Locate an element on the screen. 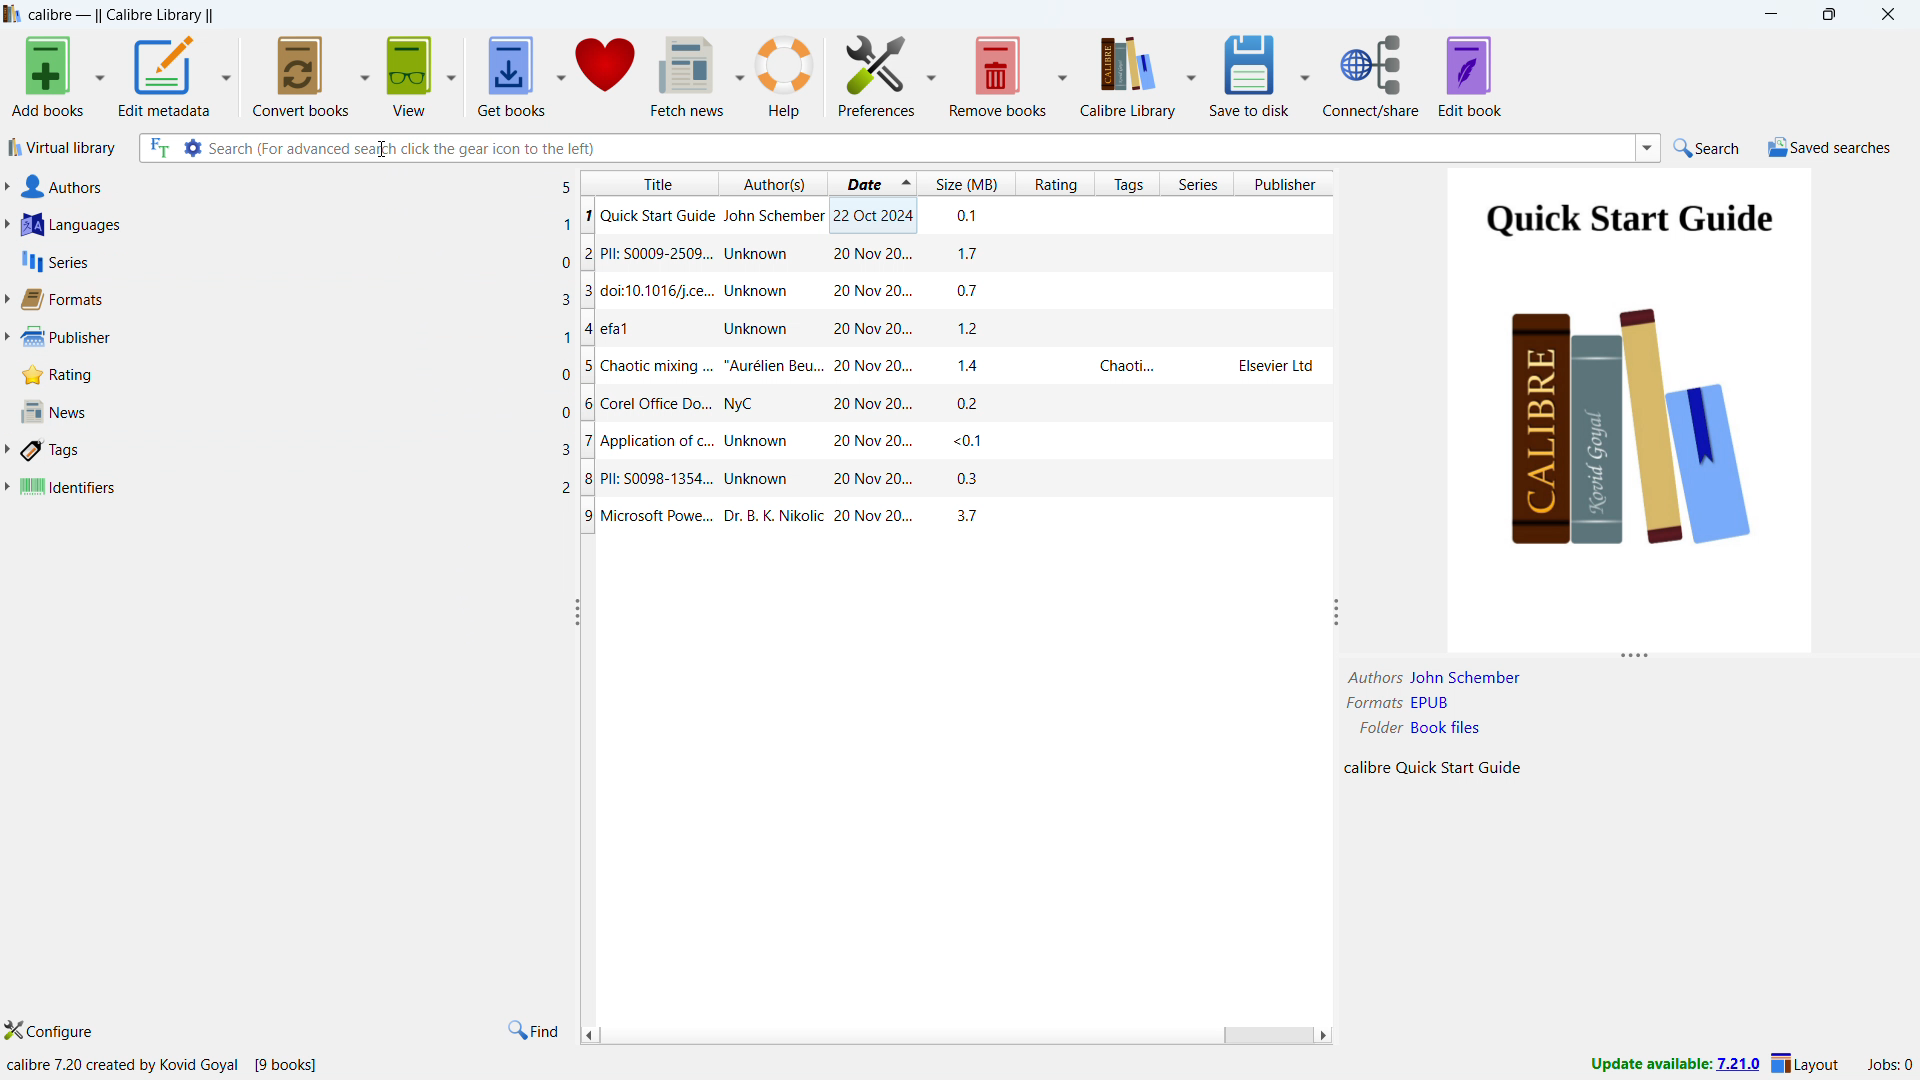 The width and height of the screenshot is (1920, 1080). minimize is located at coordinates (1772, 12).